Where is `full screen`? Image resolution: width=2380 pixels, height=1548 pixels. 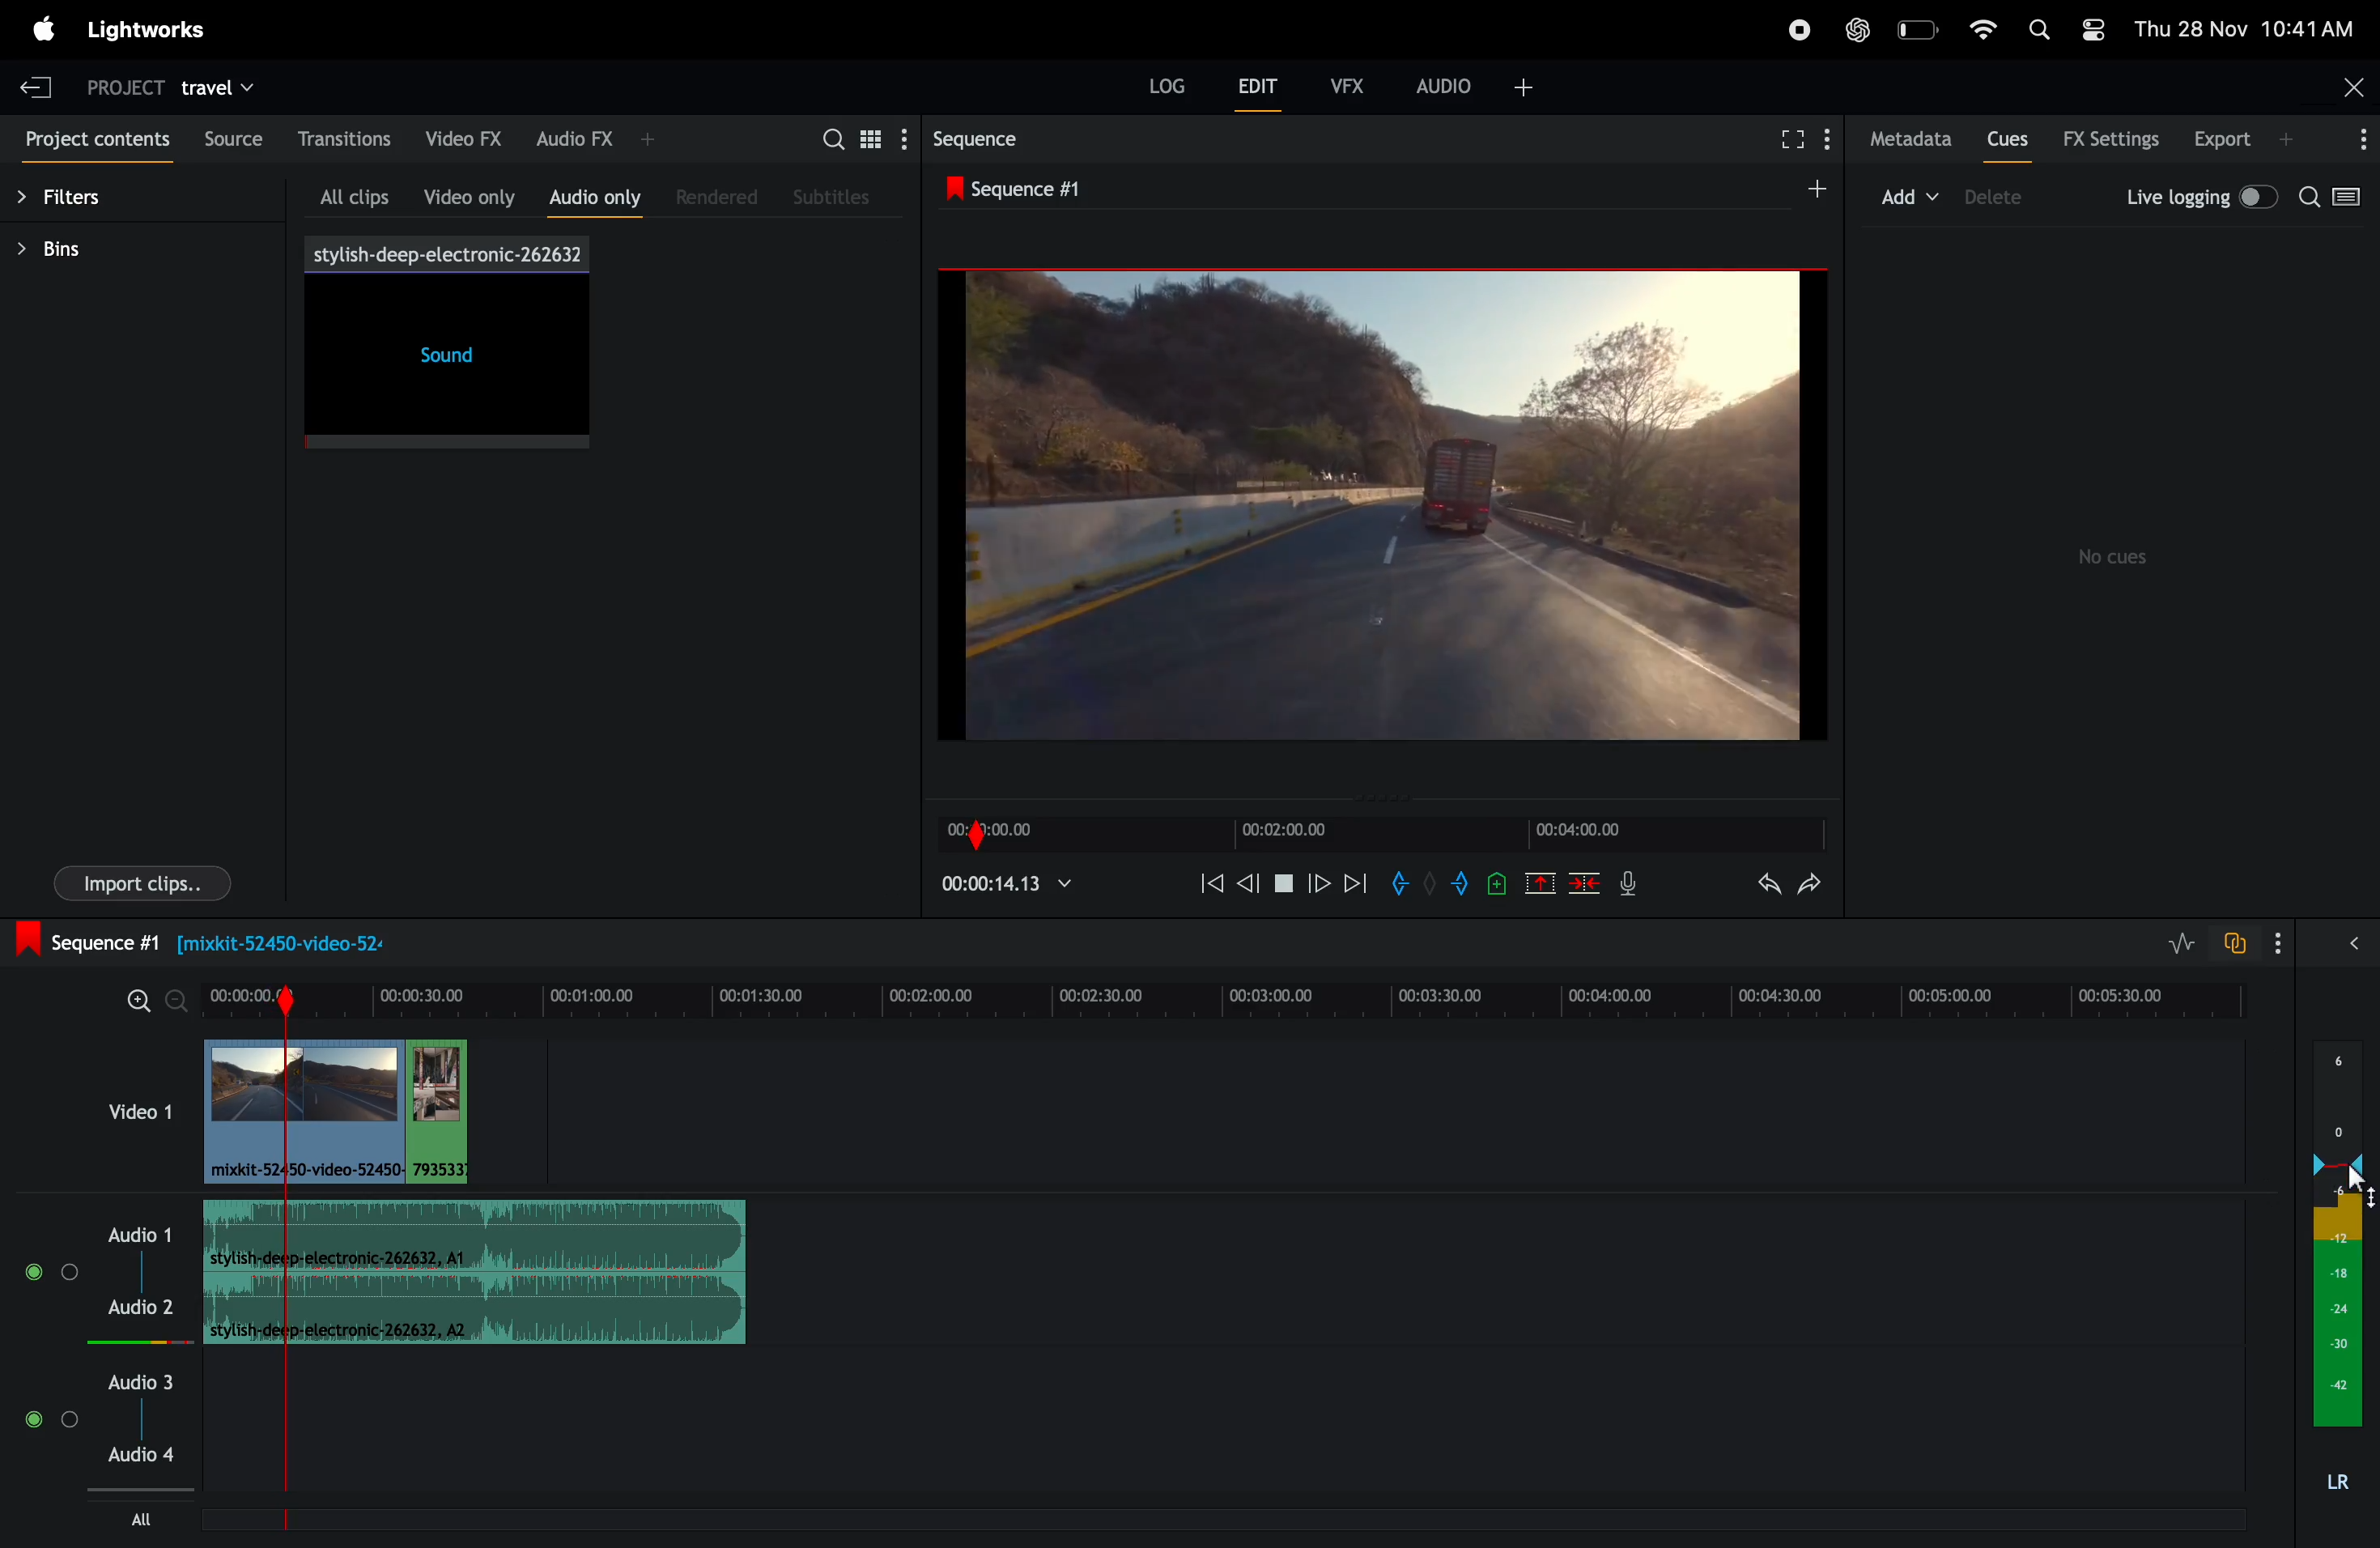 full screen is located at coordinates (1797, 138).